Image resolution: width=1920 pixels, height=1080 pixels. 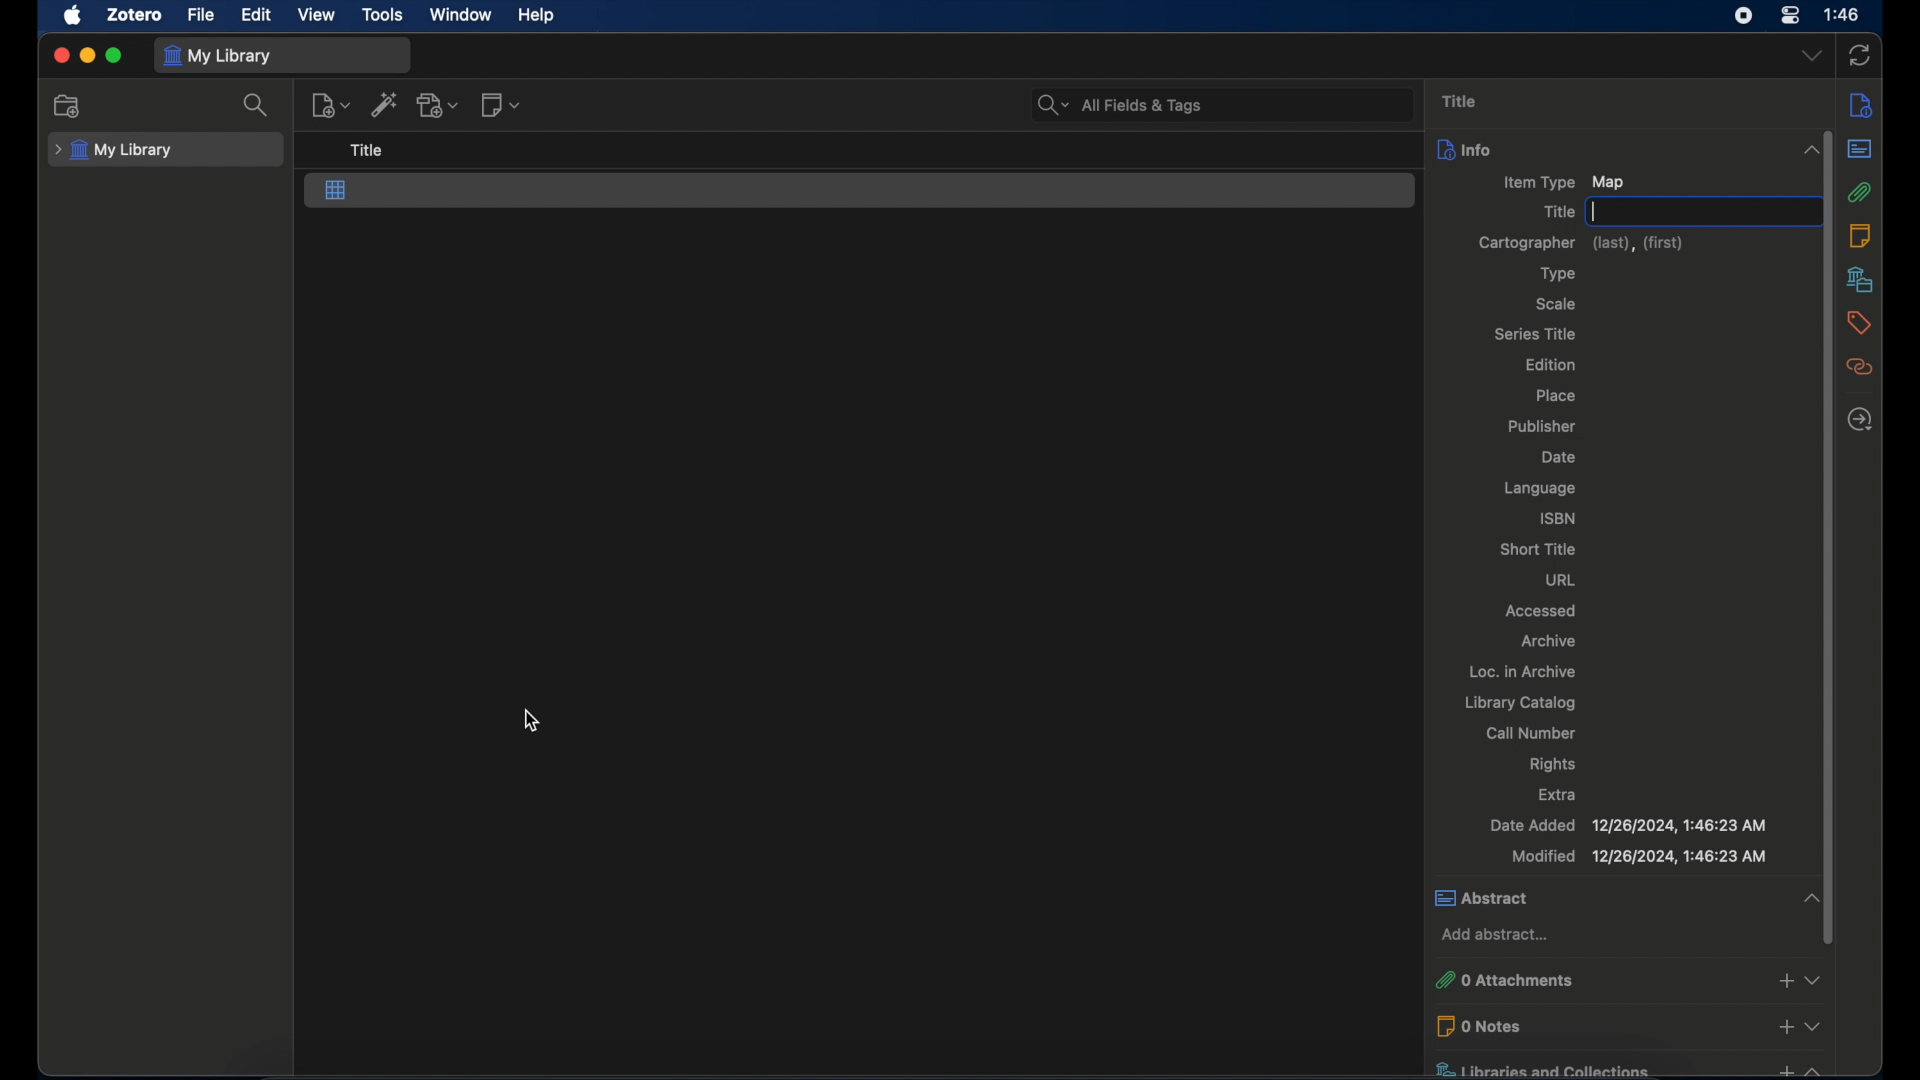 What do you see at coordinates (1564, 183) in the screenshot?
I see `item type map` at bounding box center [1564, 183].